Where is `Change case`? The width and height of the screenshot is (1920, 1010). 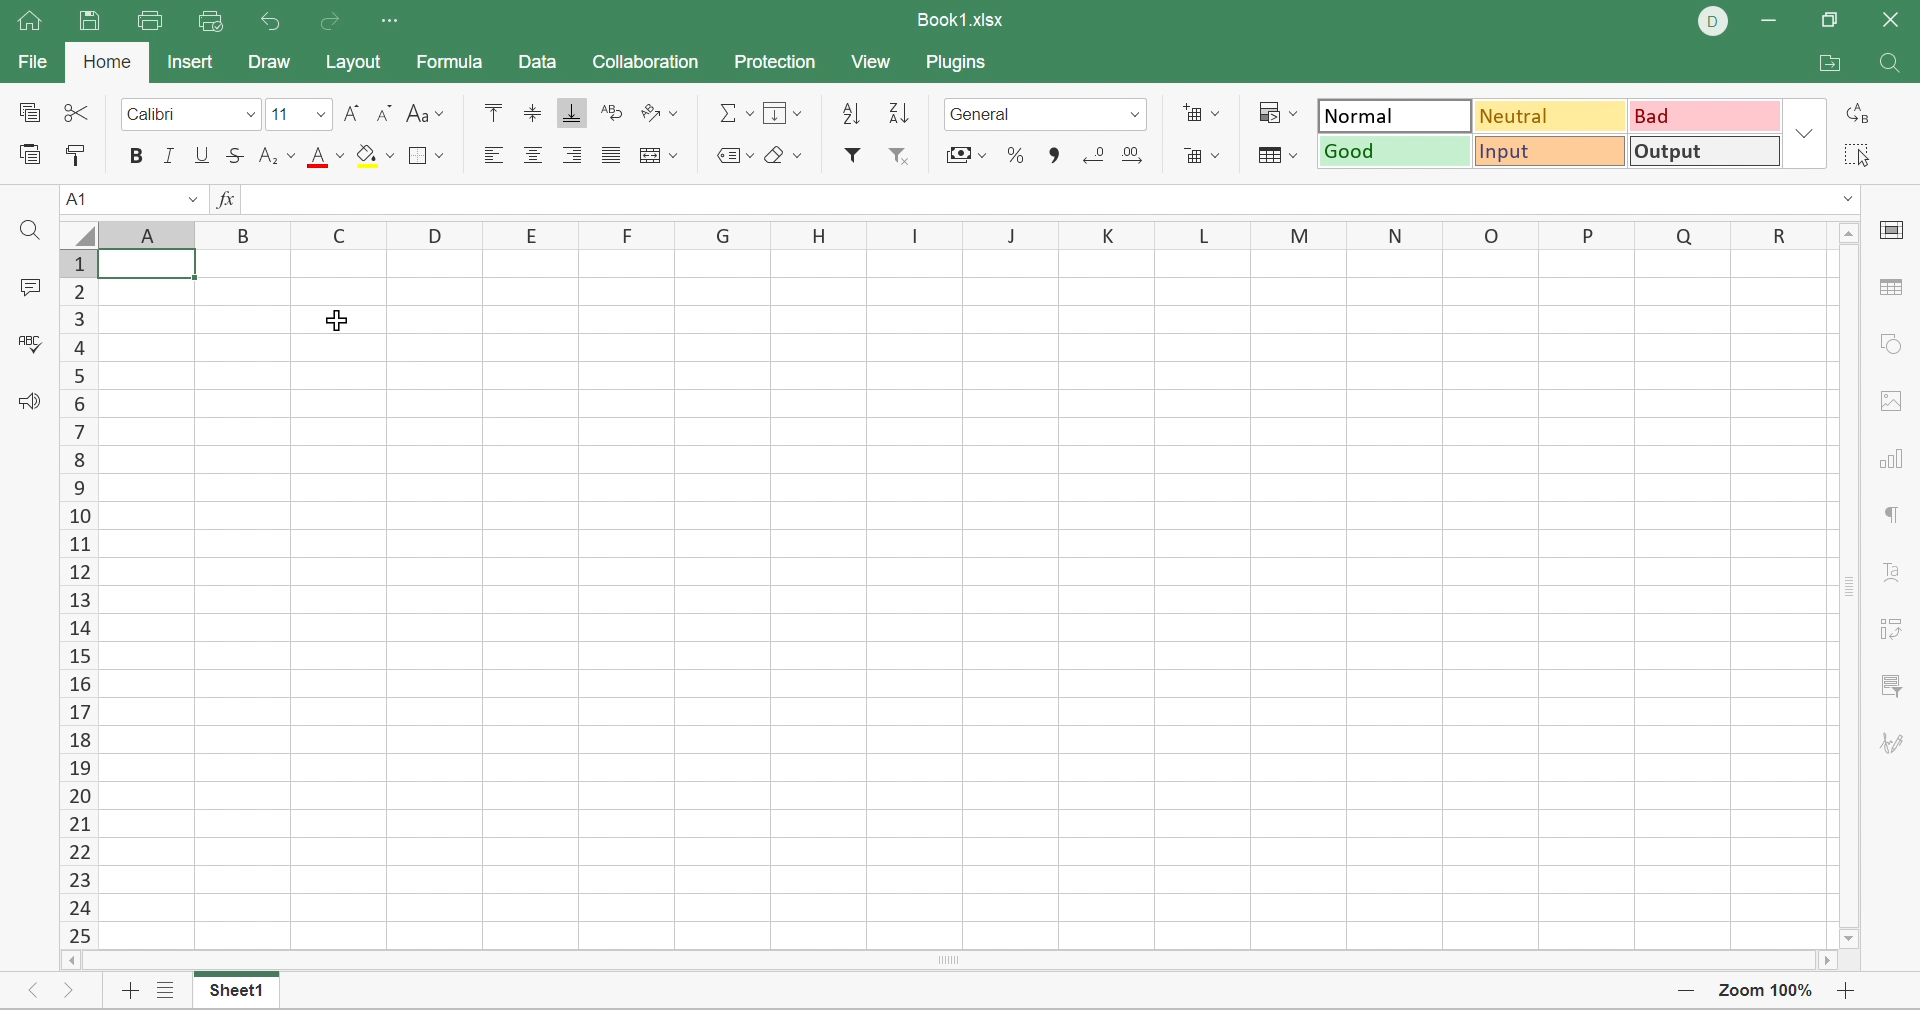 Change case is located at coordinates (429, 113).